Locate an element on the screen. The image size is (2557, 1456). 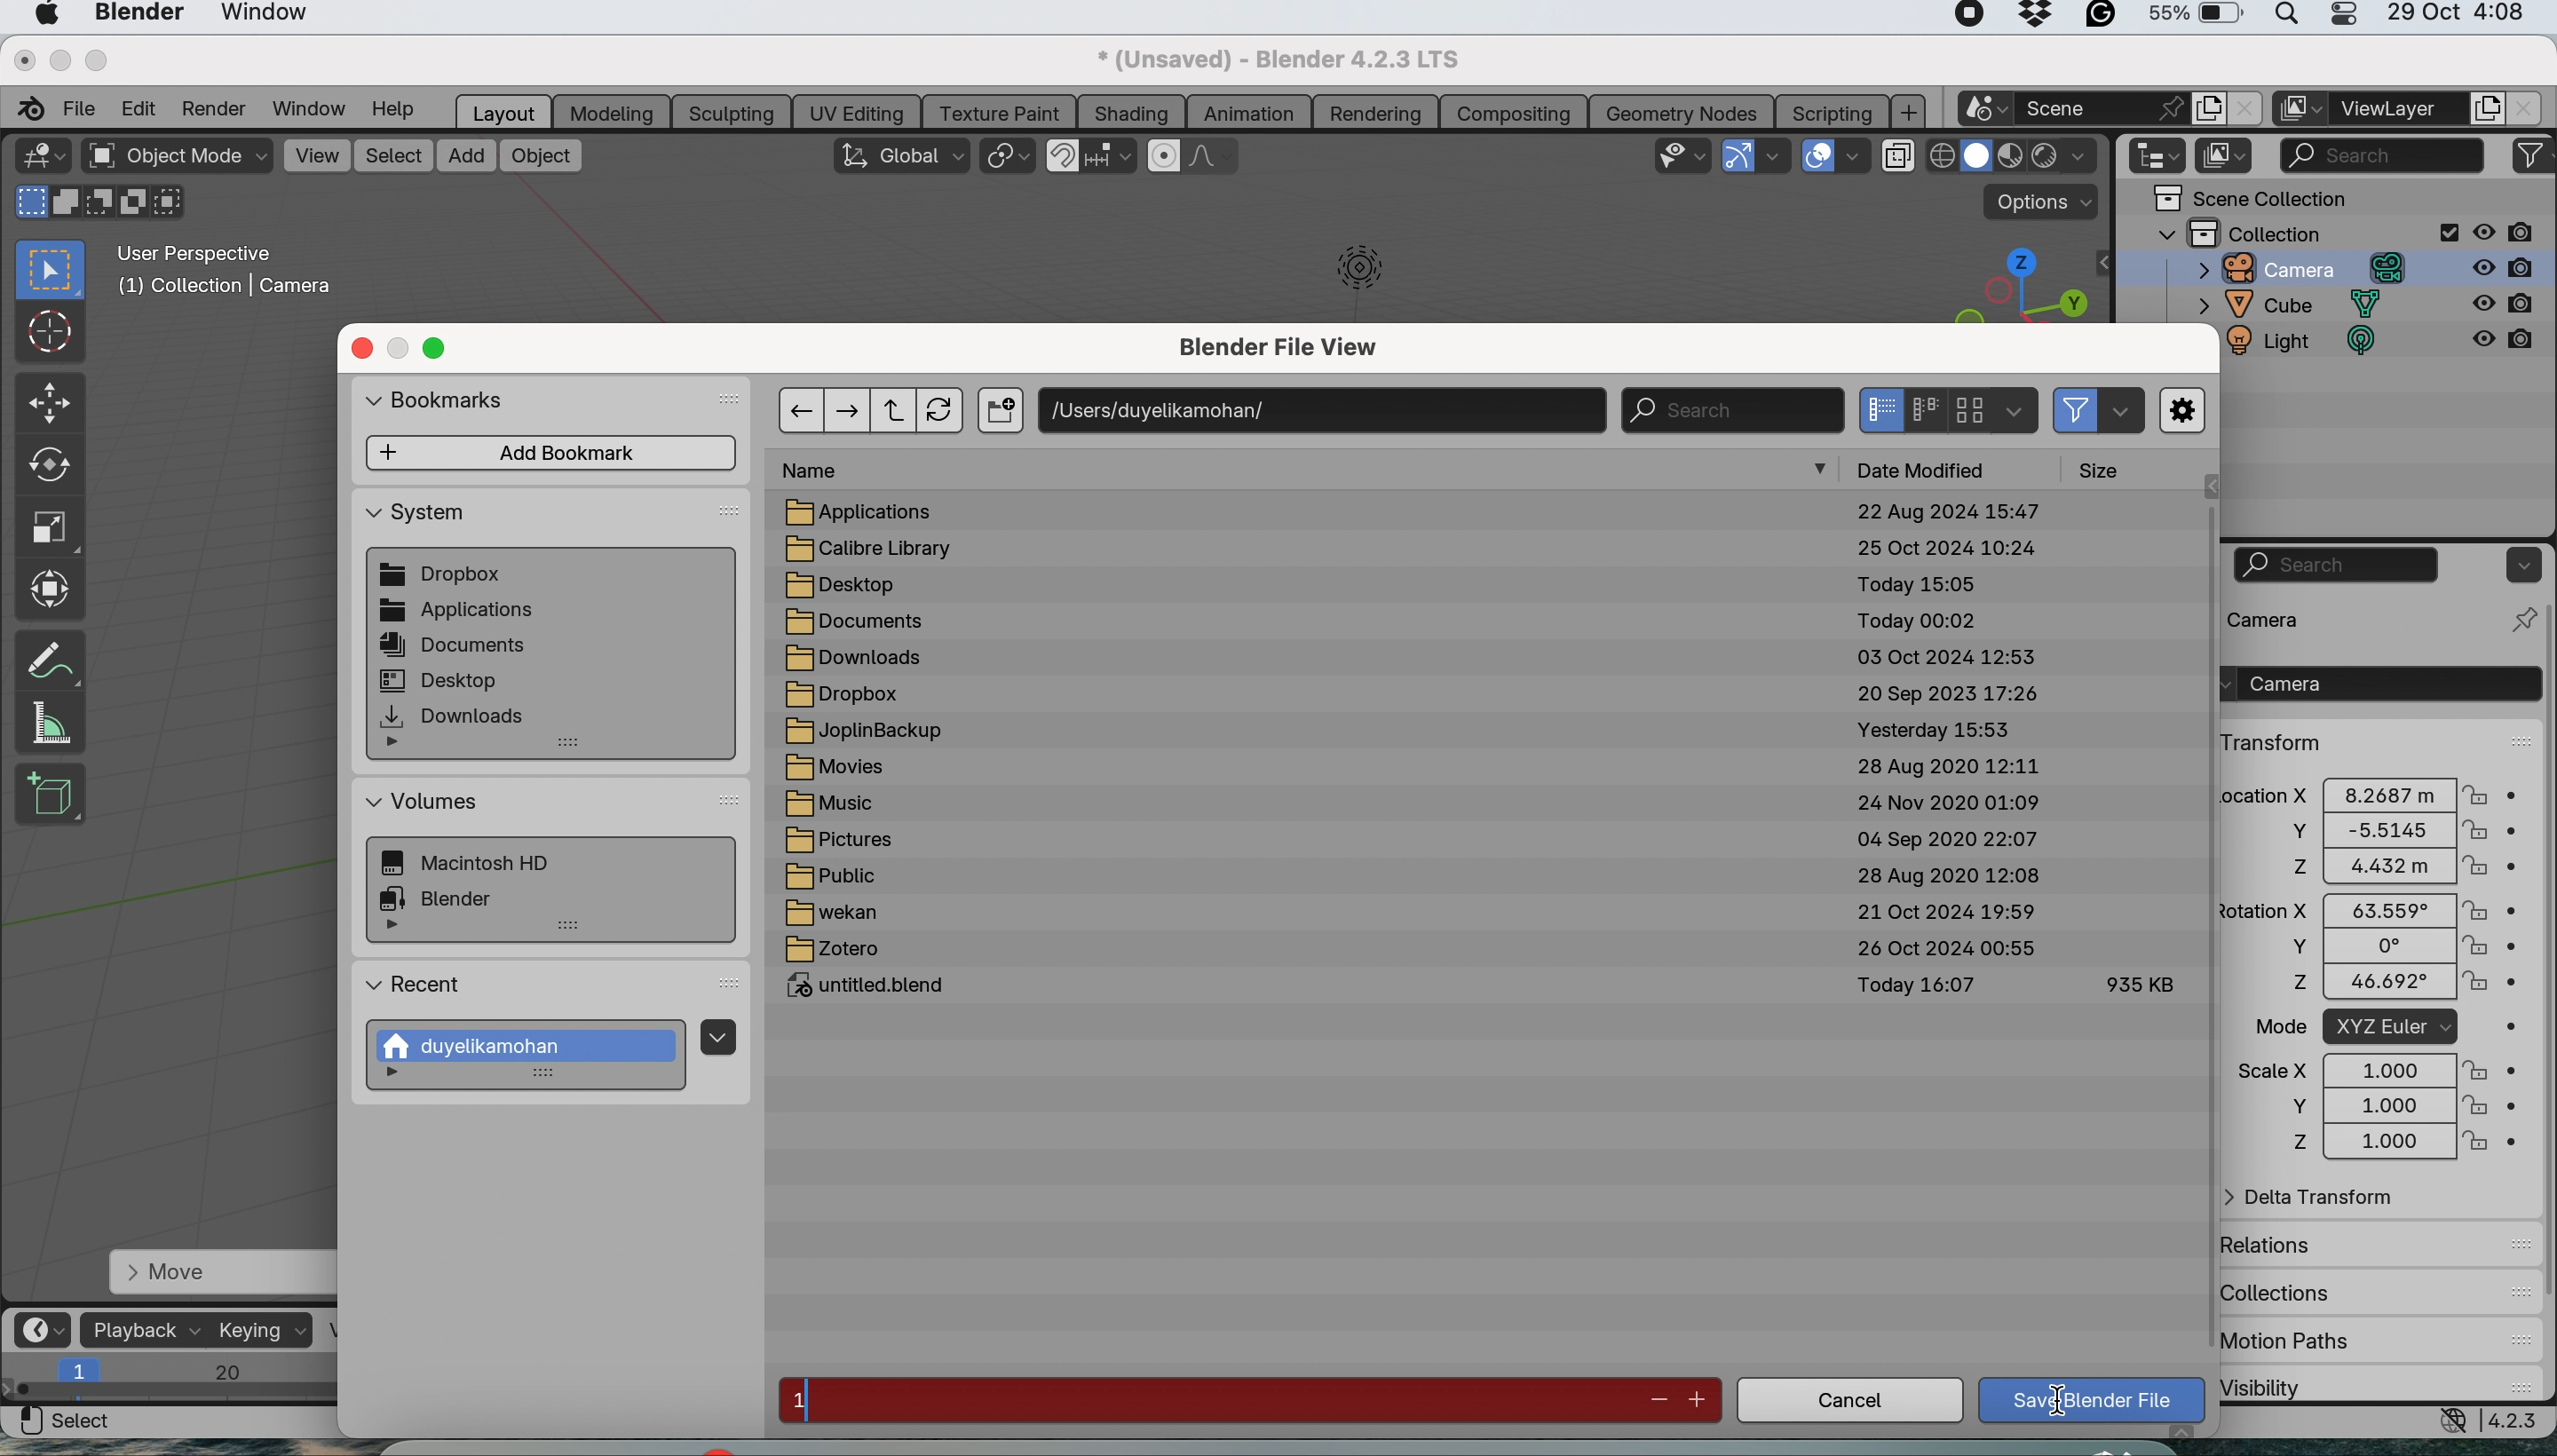
file name is located at coordinates (1203, 1401).